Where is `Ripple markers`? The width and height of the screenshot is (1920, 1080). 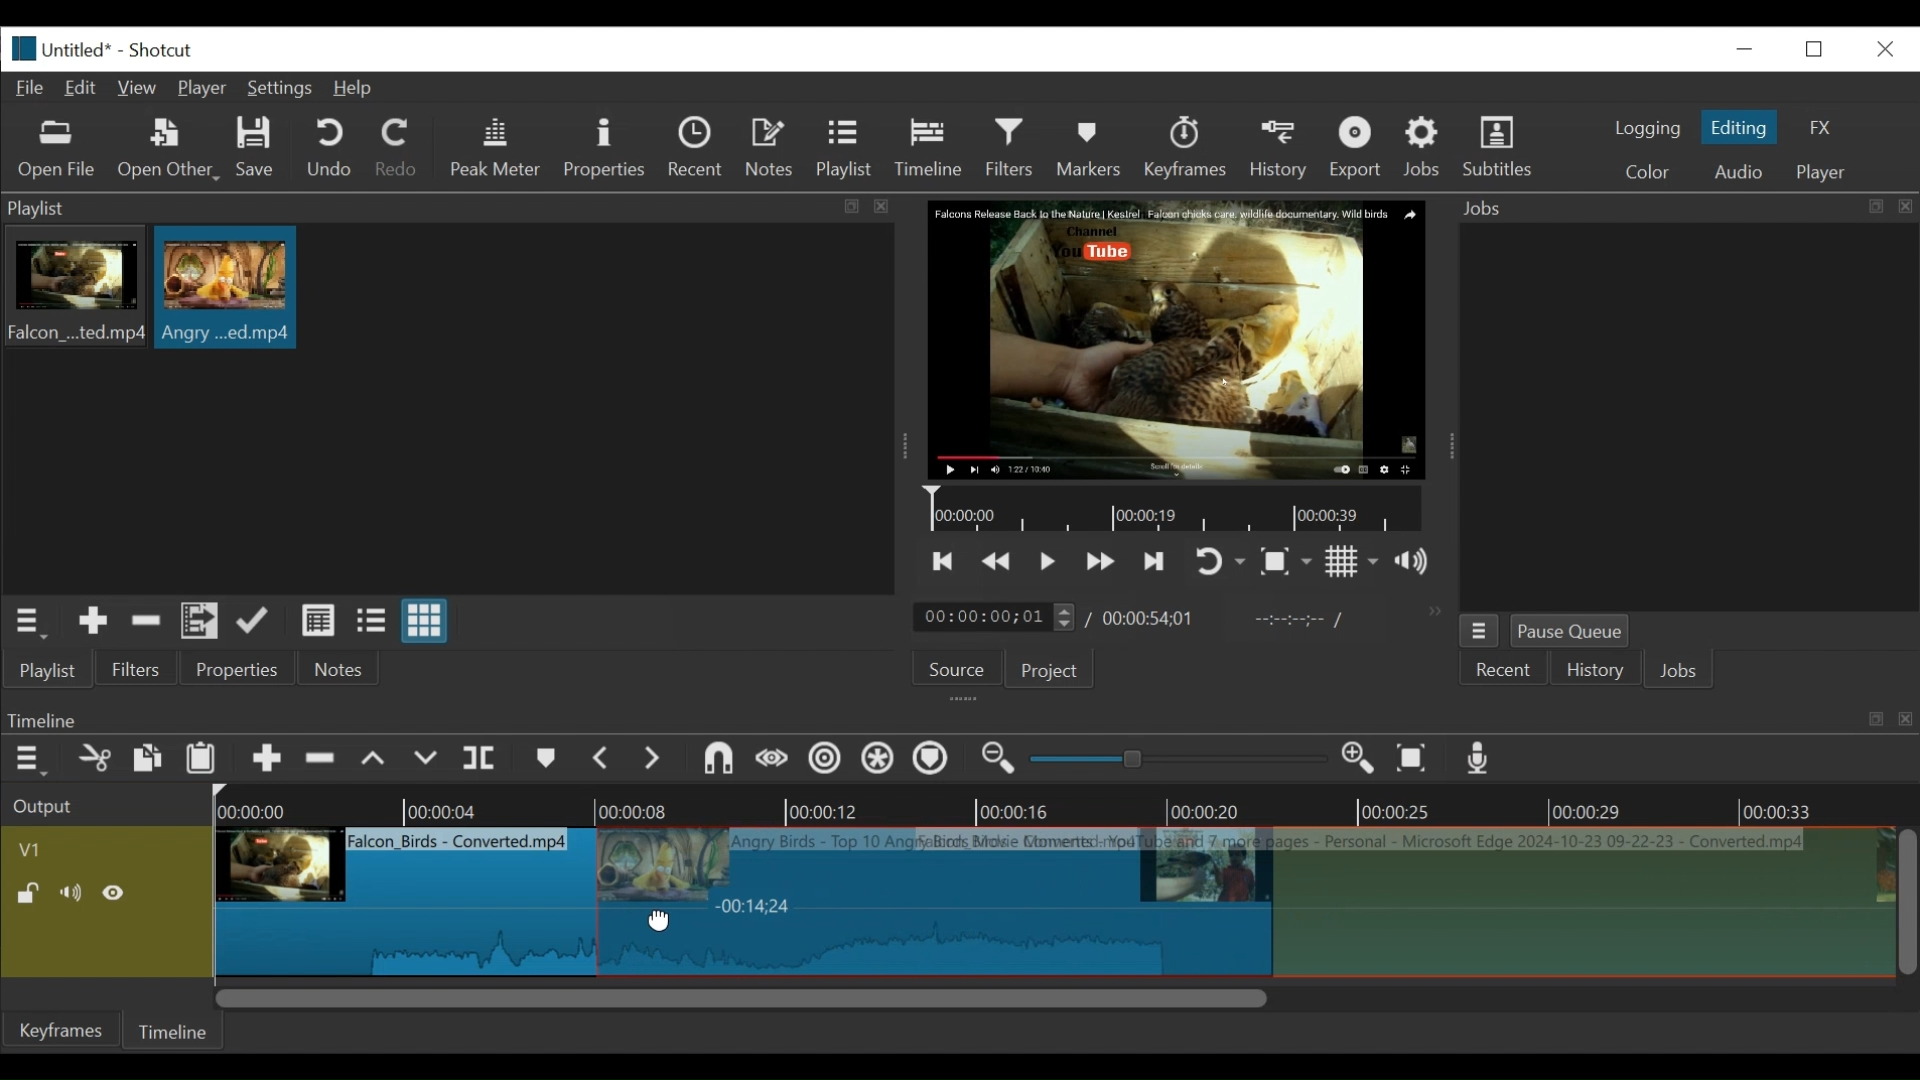
Ripple markers is located at coordinates (935, 761).